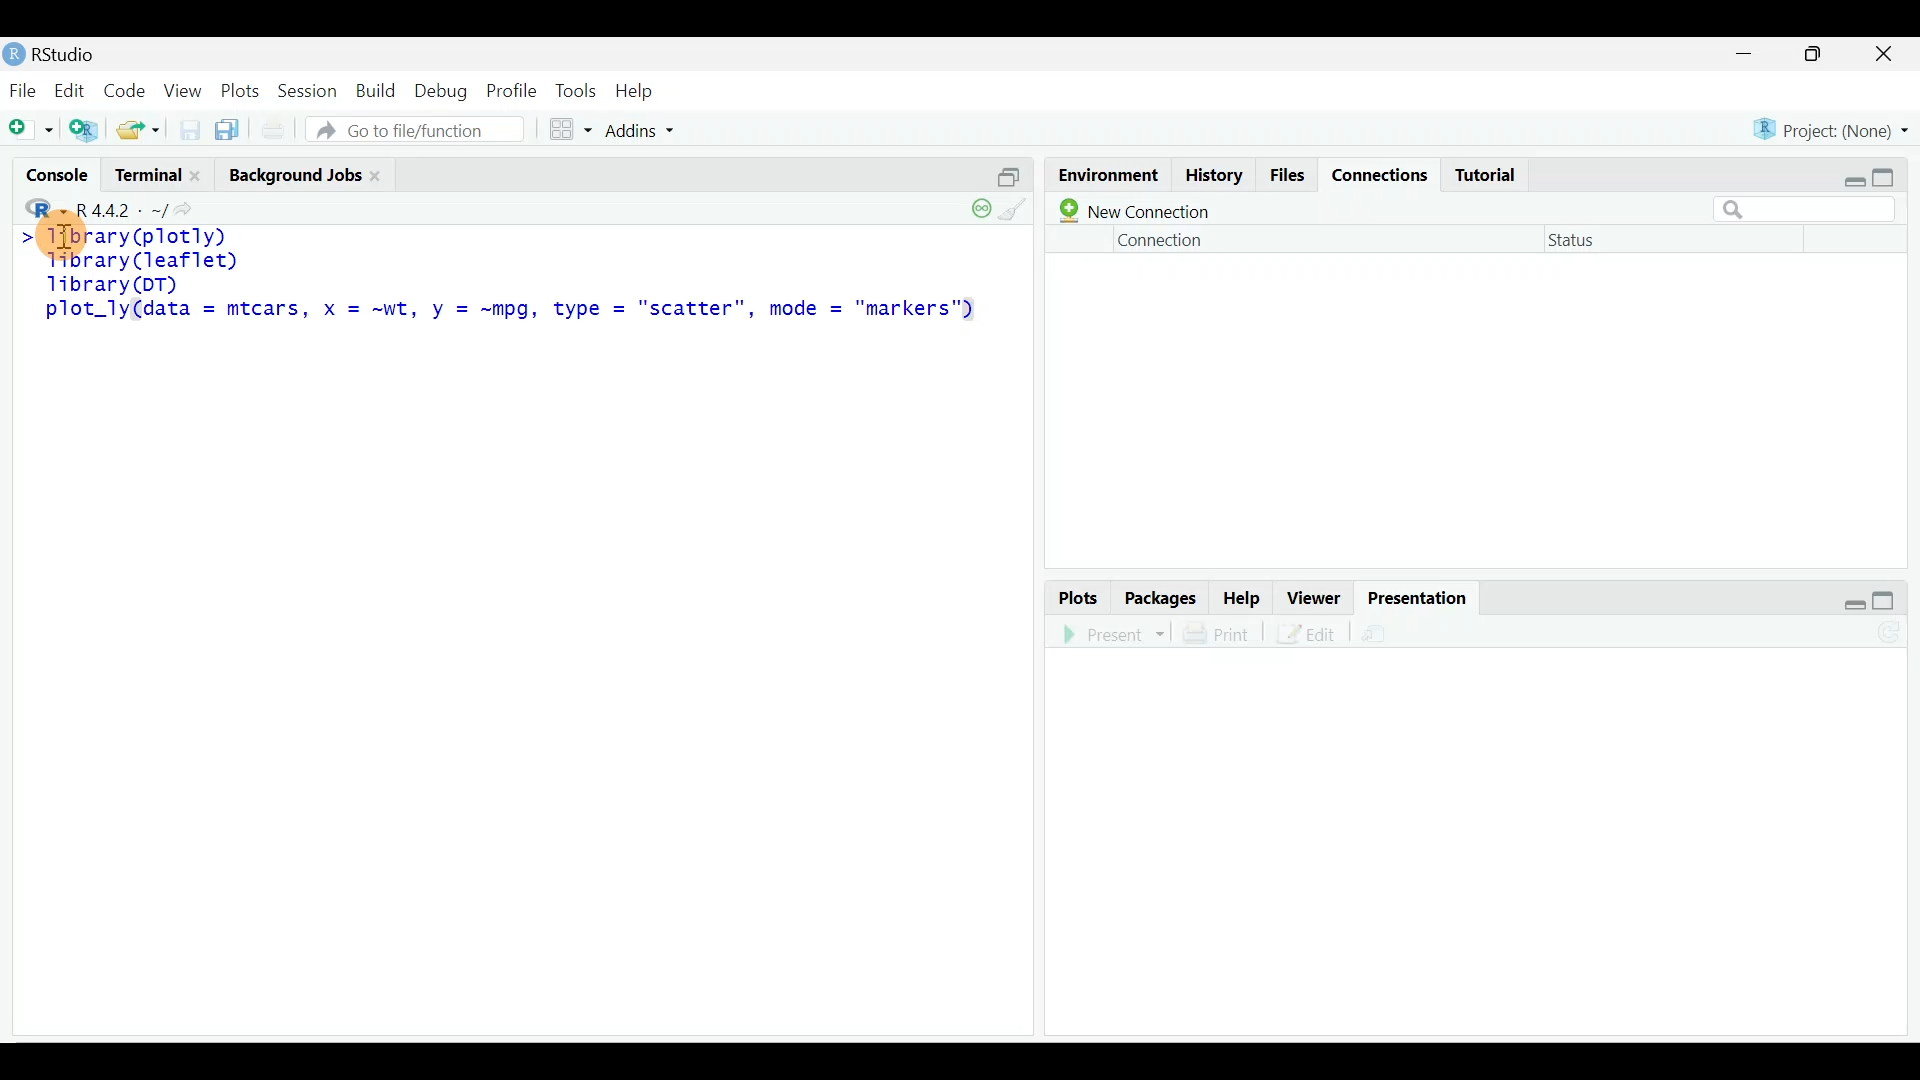  What do you see at coordinates (107, 286) in the screenshot?
I see `library(DT)` at bounding box center [107, 286].